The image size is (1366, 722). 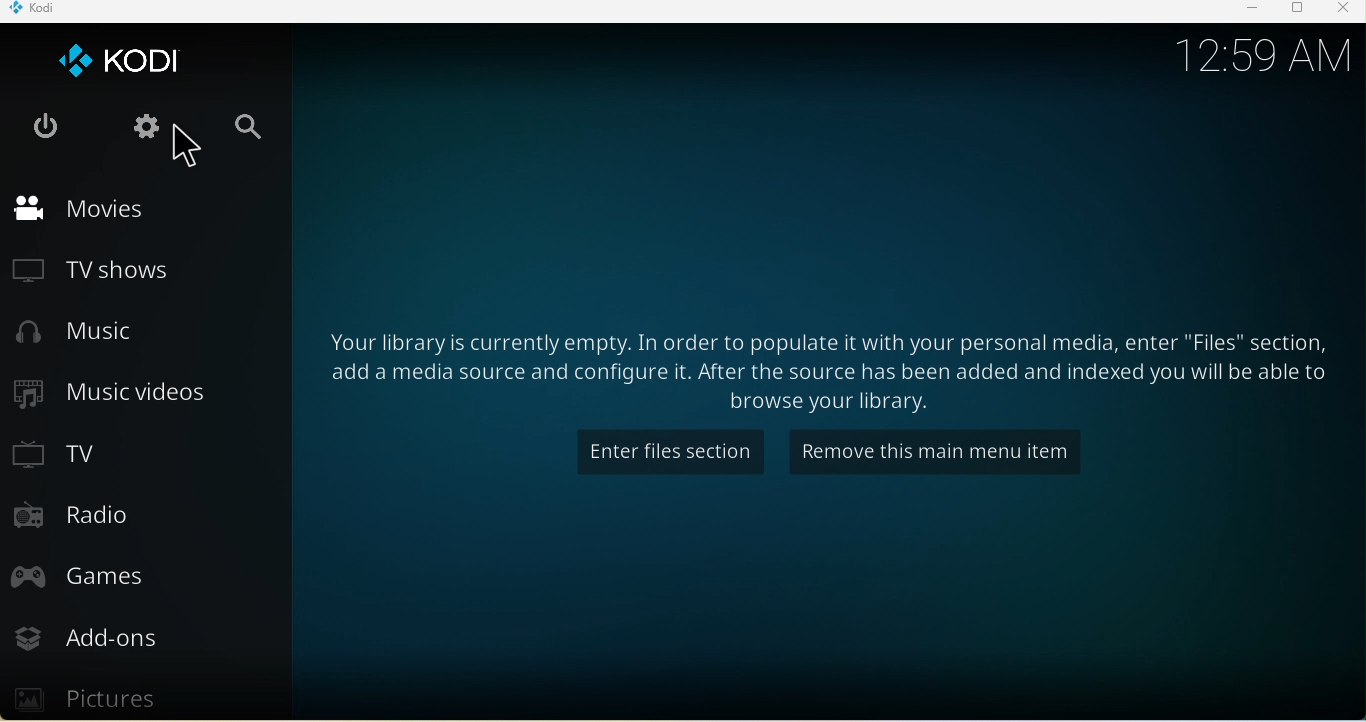 I want to click on TV, so click(x=67, y=457).